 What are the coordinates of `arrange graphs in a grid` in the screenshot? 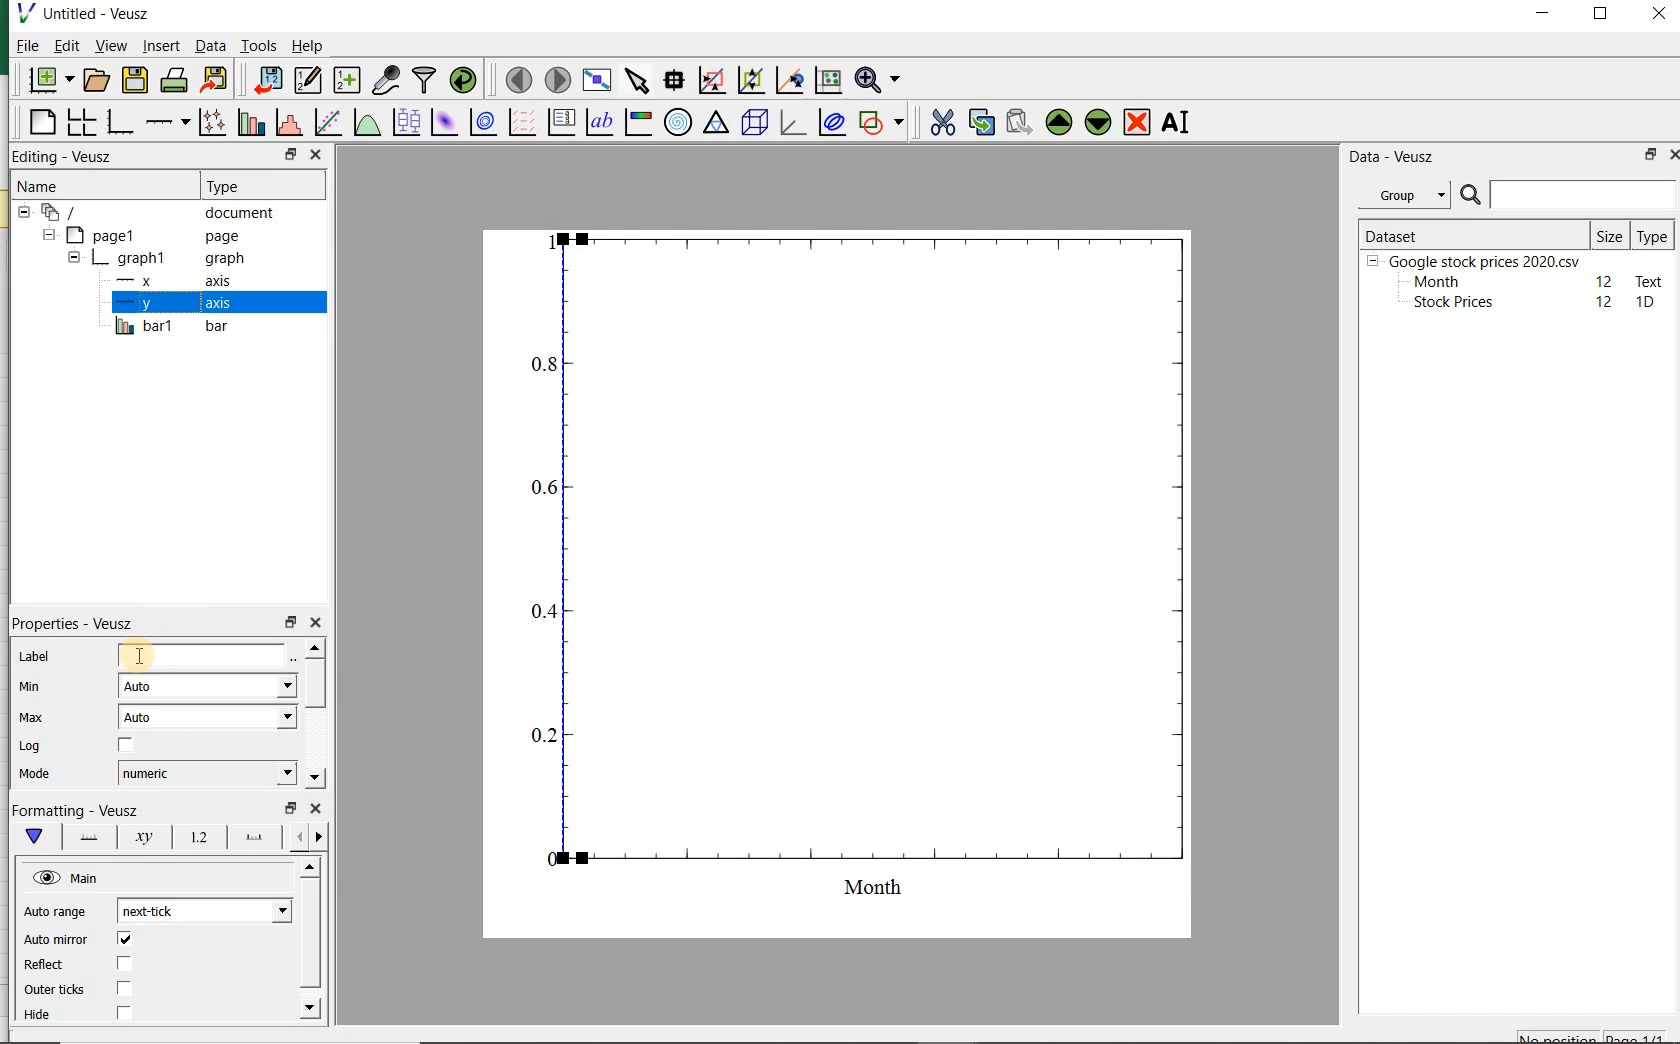 It's located at (79, 123).